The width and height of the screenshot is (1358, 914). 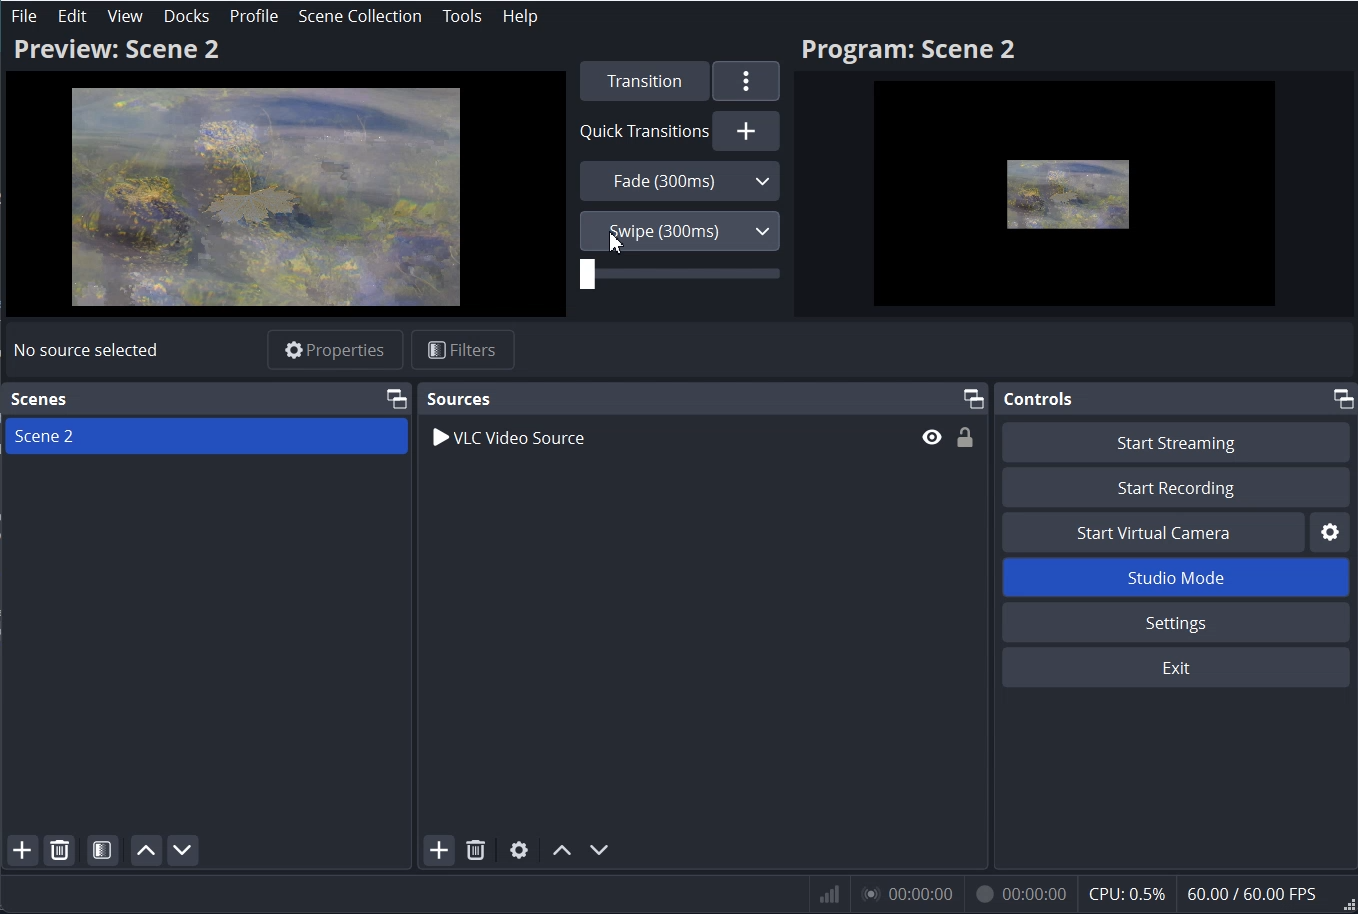 I want to click on Scene, so click(x=42, y=399).